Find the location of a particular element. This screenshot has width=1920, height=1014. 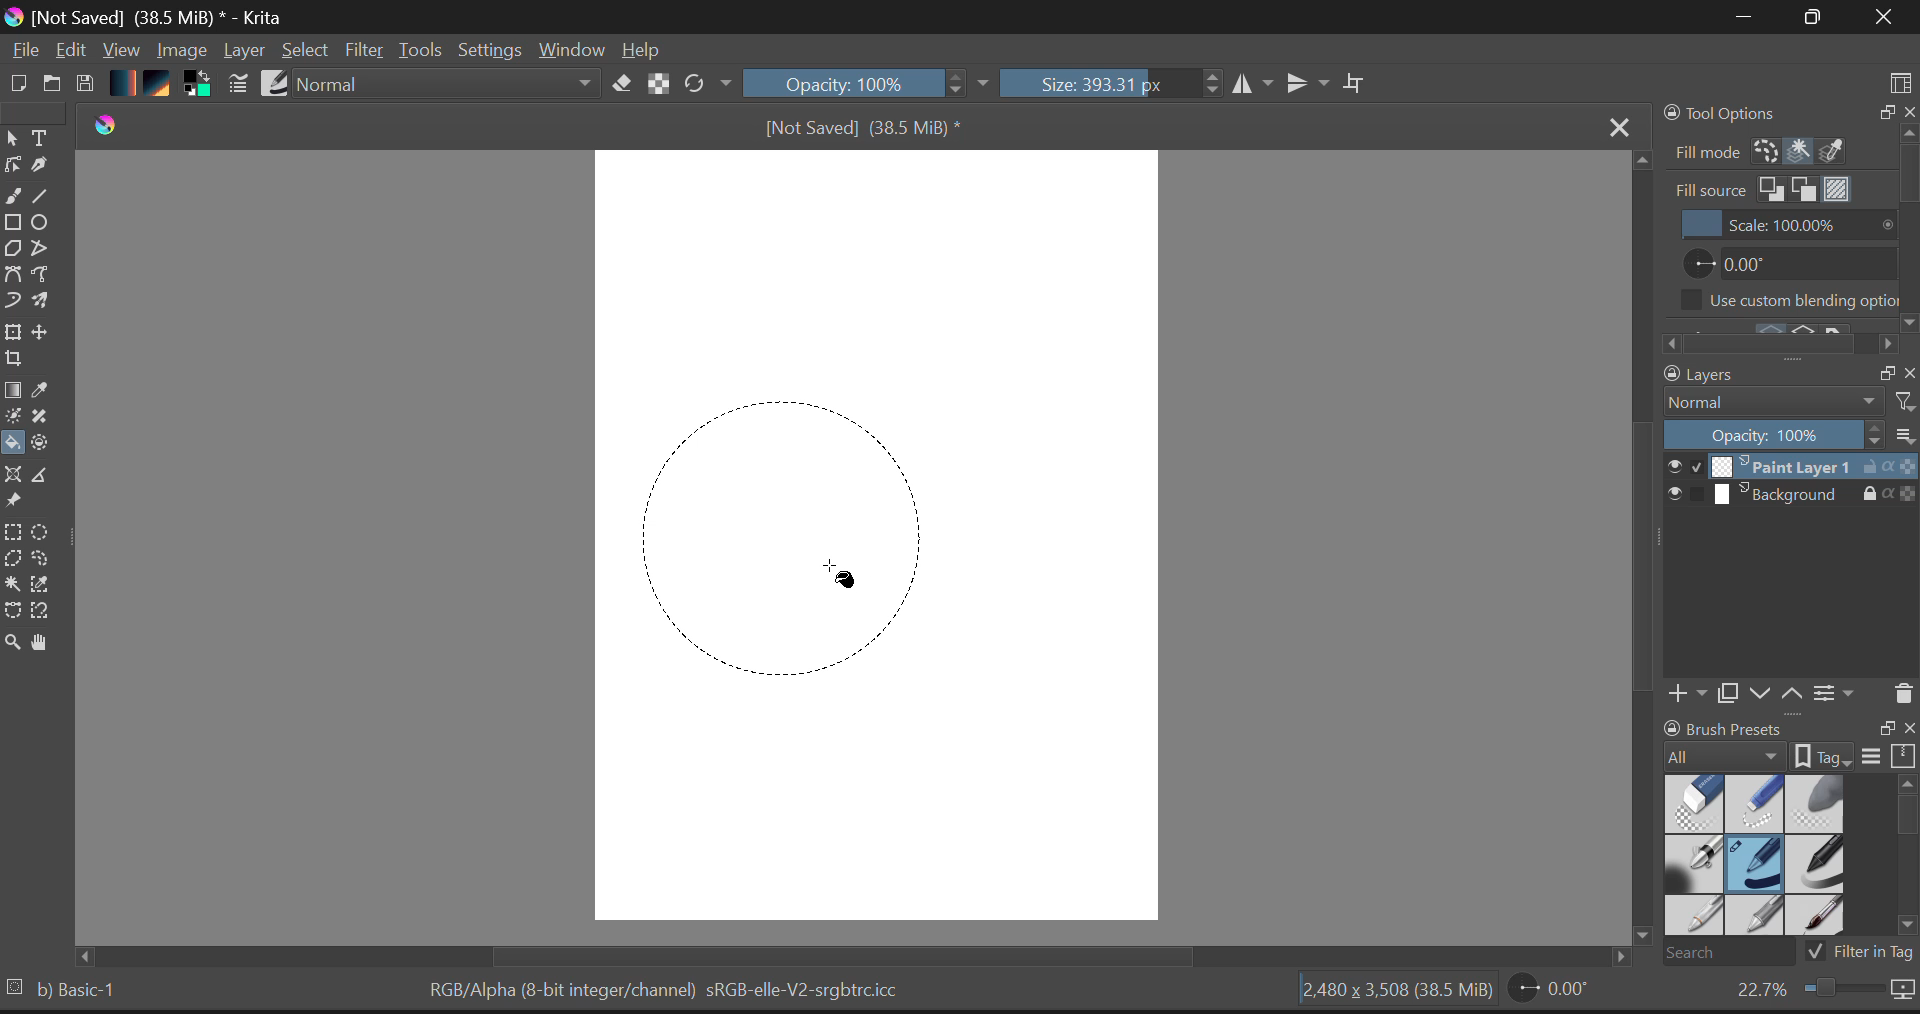

Edit is located at coordinates (73, 51).